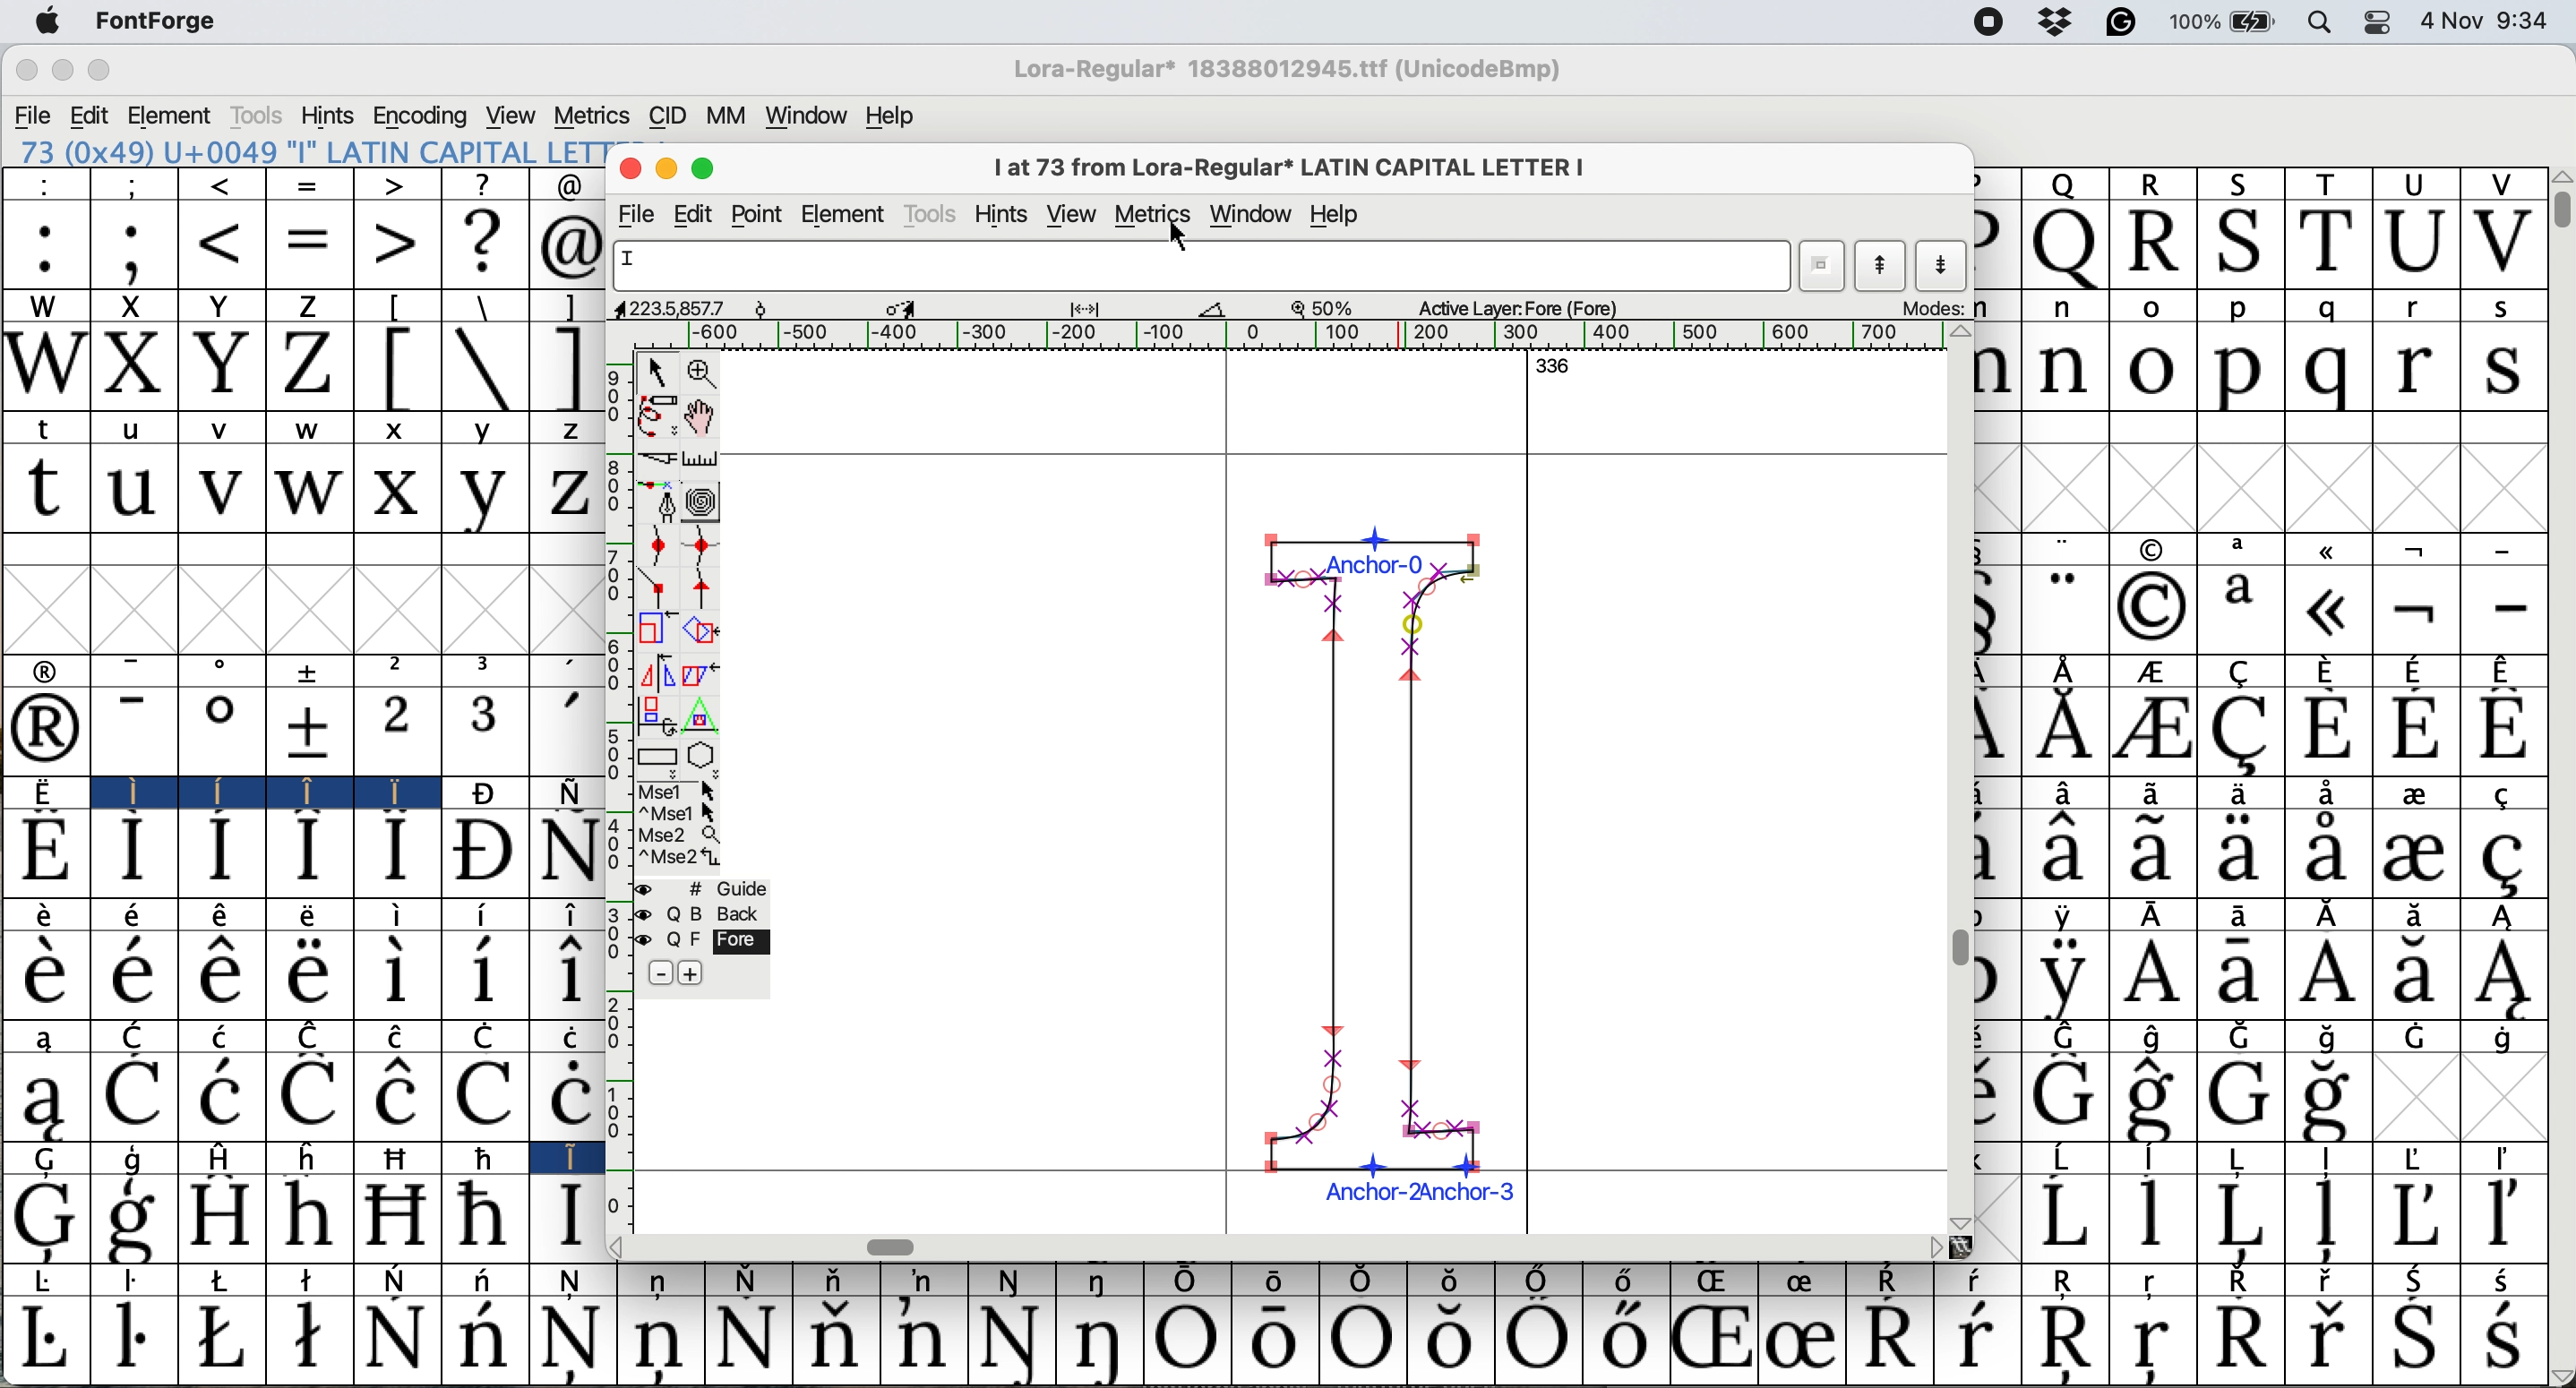 This screenshot has width=2576, height=1388. I want to click on Symbol, so click(2504, 858).